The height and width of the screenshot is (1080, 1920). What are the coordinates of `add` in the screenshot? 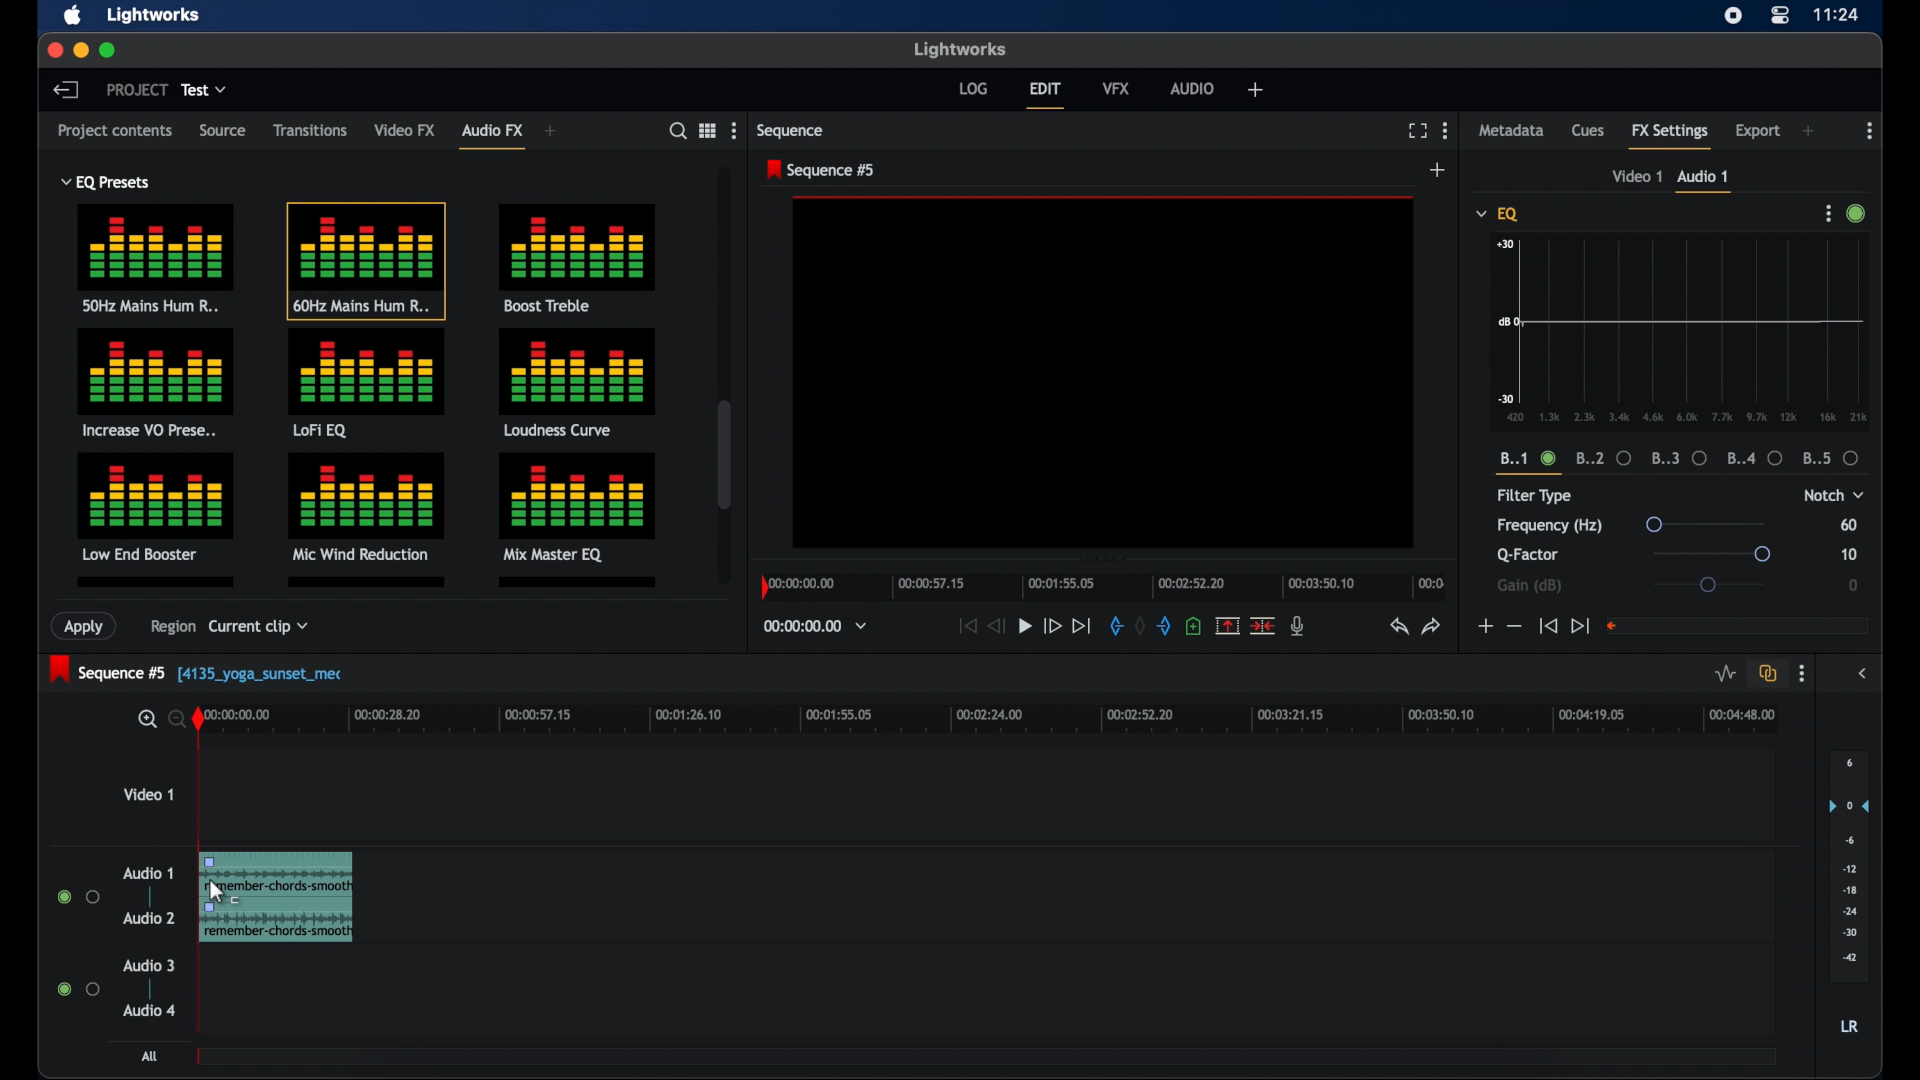 It's located at (1808, 131).